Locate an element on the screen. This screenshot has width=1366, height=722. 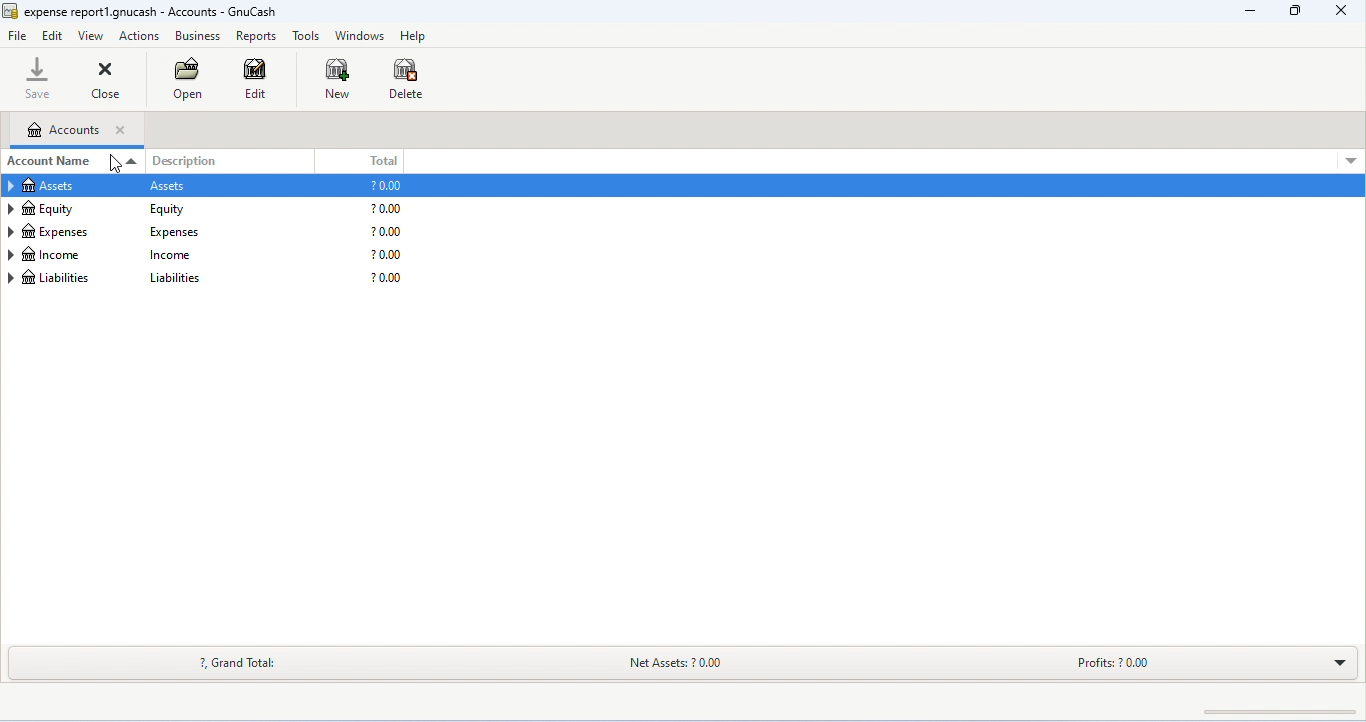
assets is located at coordinates (61, 186).